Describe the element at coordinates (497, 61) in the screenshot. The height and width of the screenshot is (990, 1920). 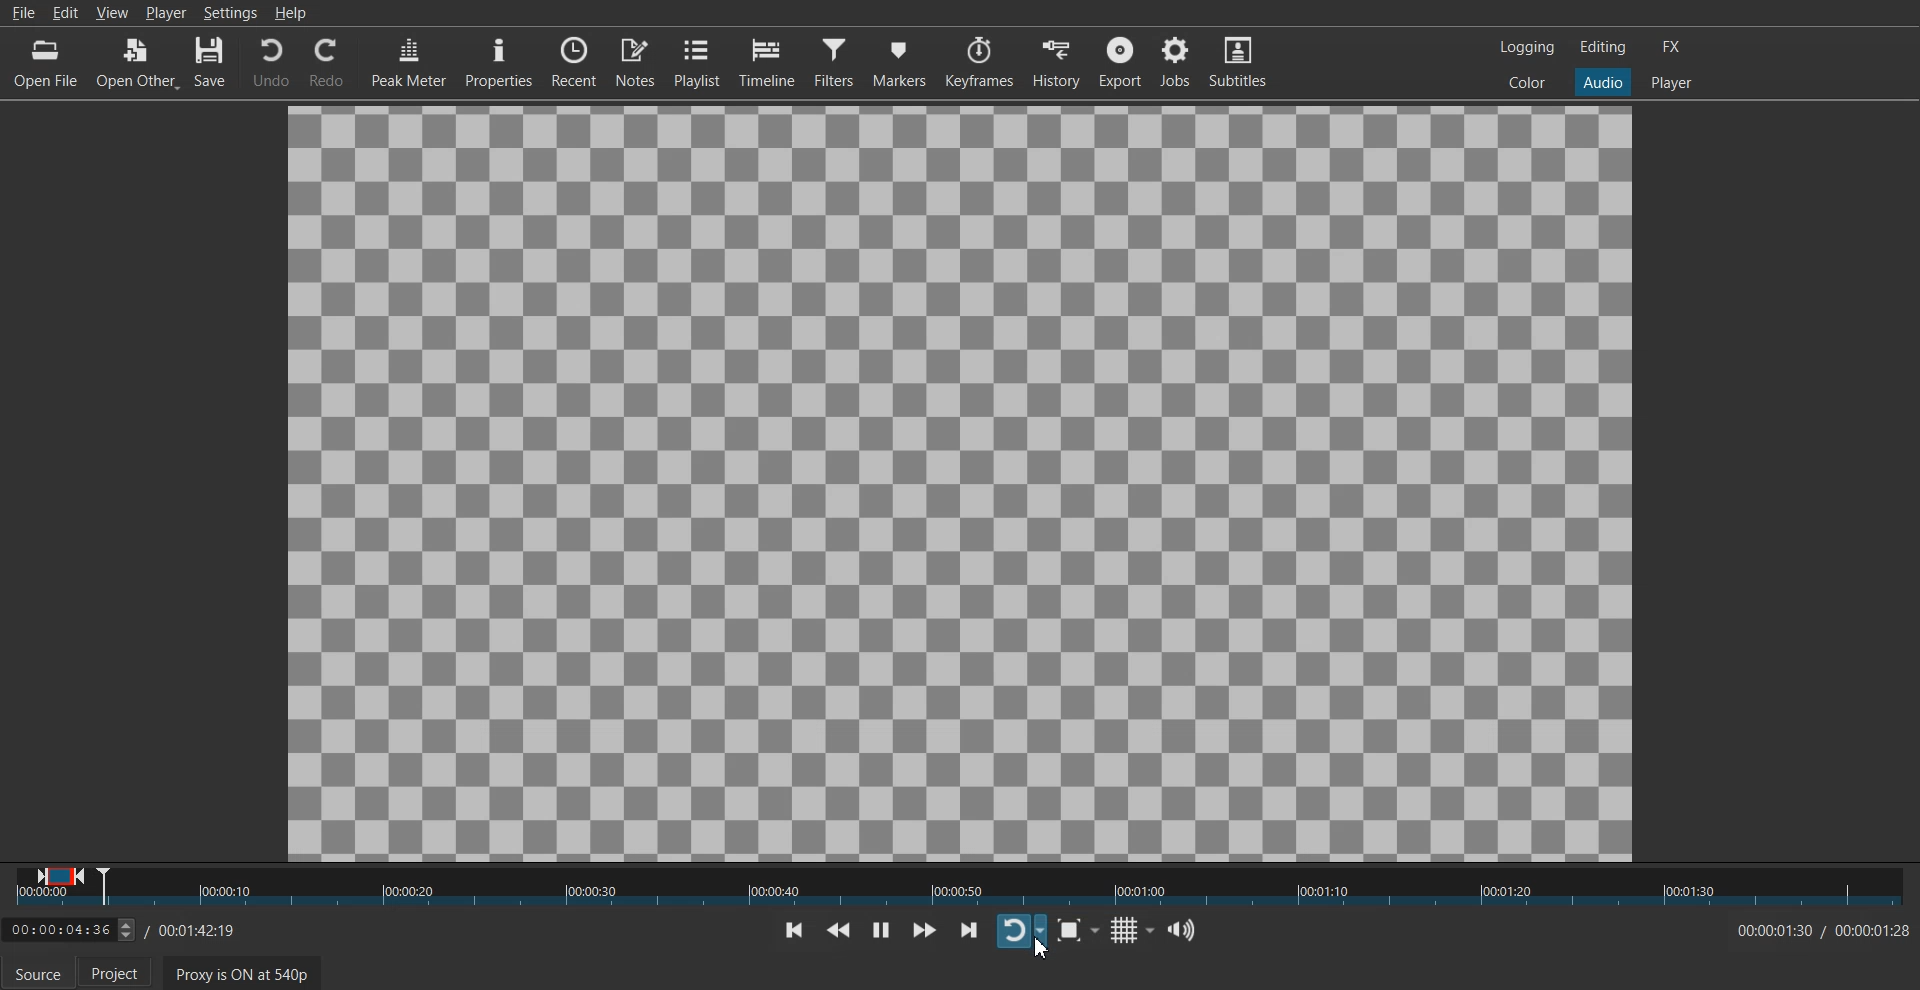
I see `Properties` at that location.